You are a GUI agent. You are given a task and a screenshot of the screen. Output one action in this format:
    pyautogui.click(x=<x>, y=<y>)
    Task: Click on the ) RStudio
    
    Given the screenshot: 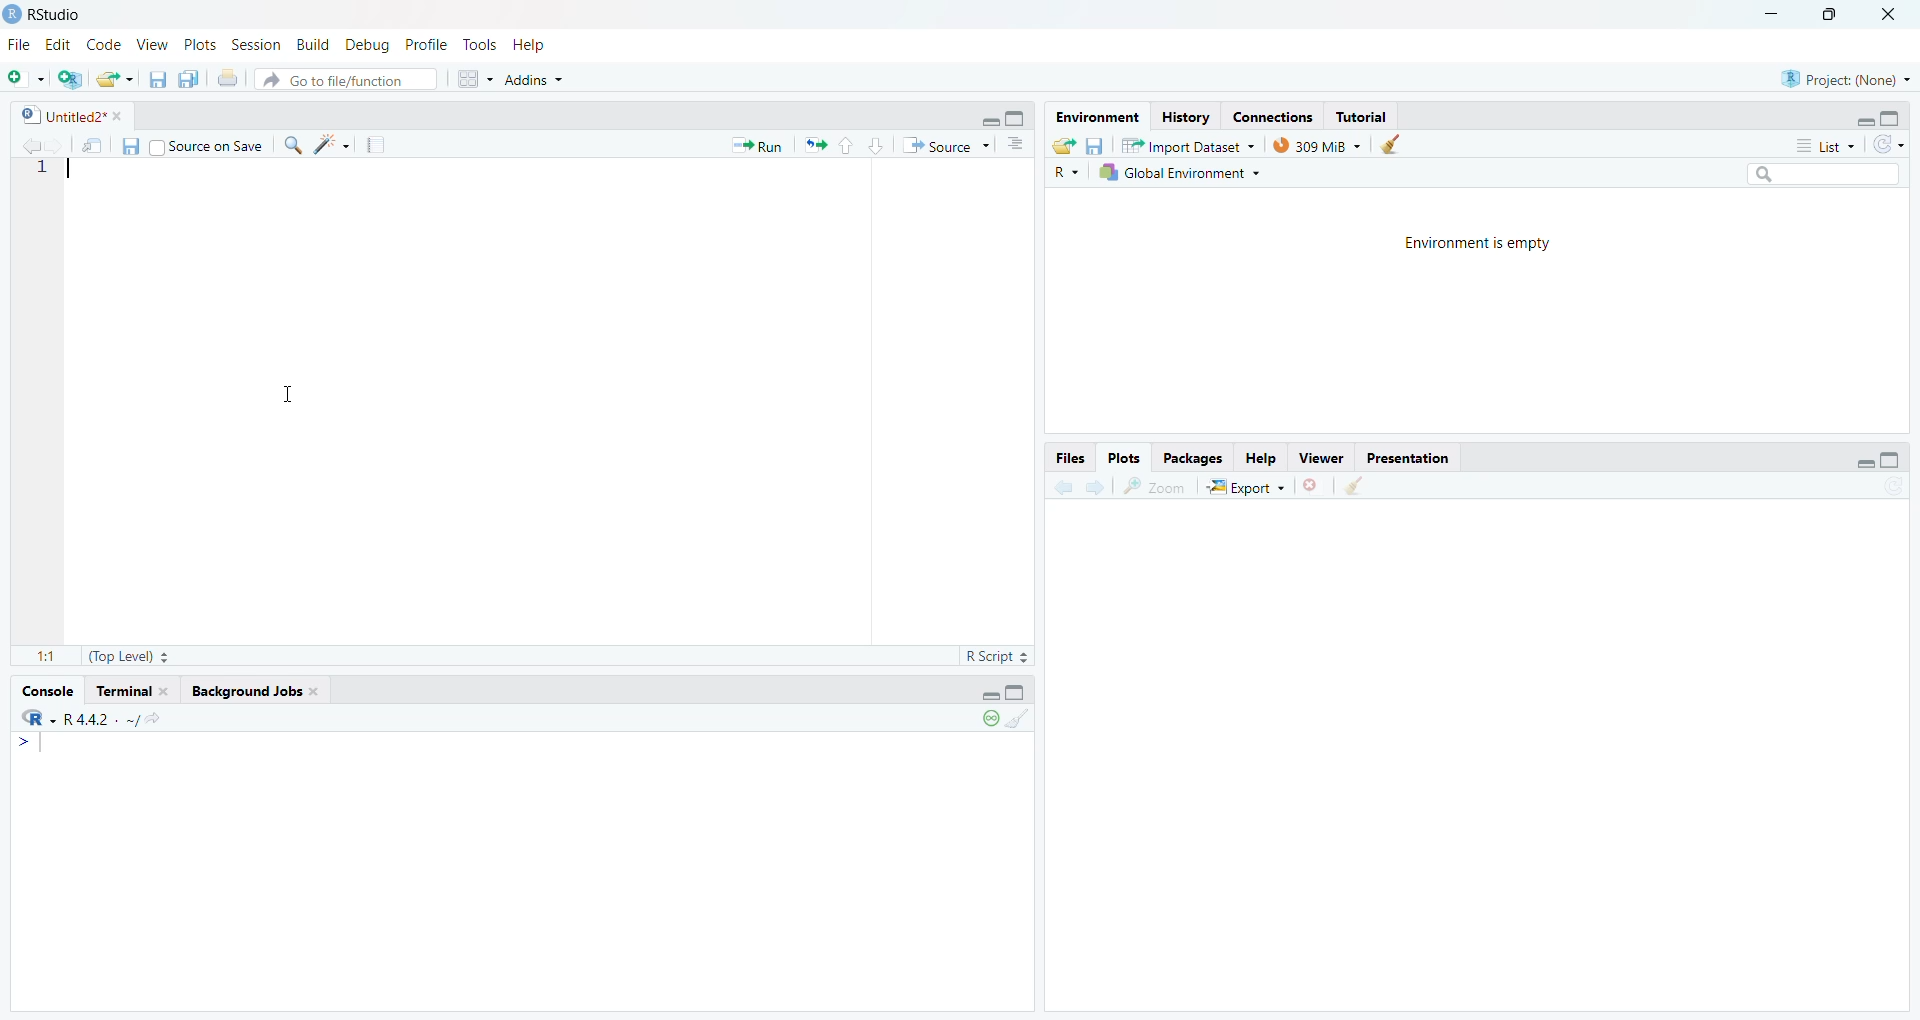 What is the action you would take?
    pyautogui.click(x=48, y=14)
    